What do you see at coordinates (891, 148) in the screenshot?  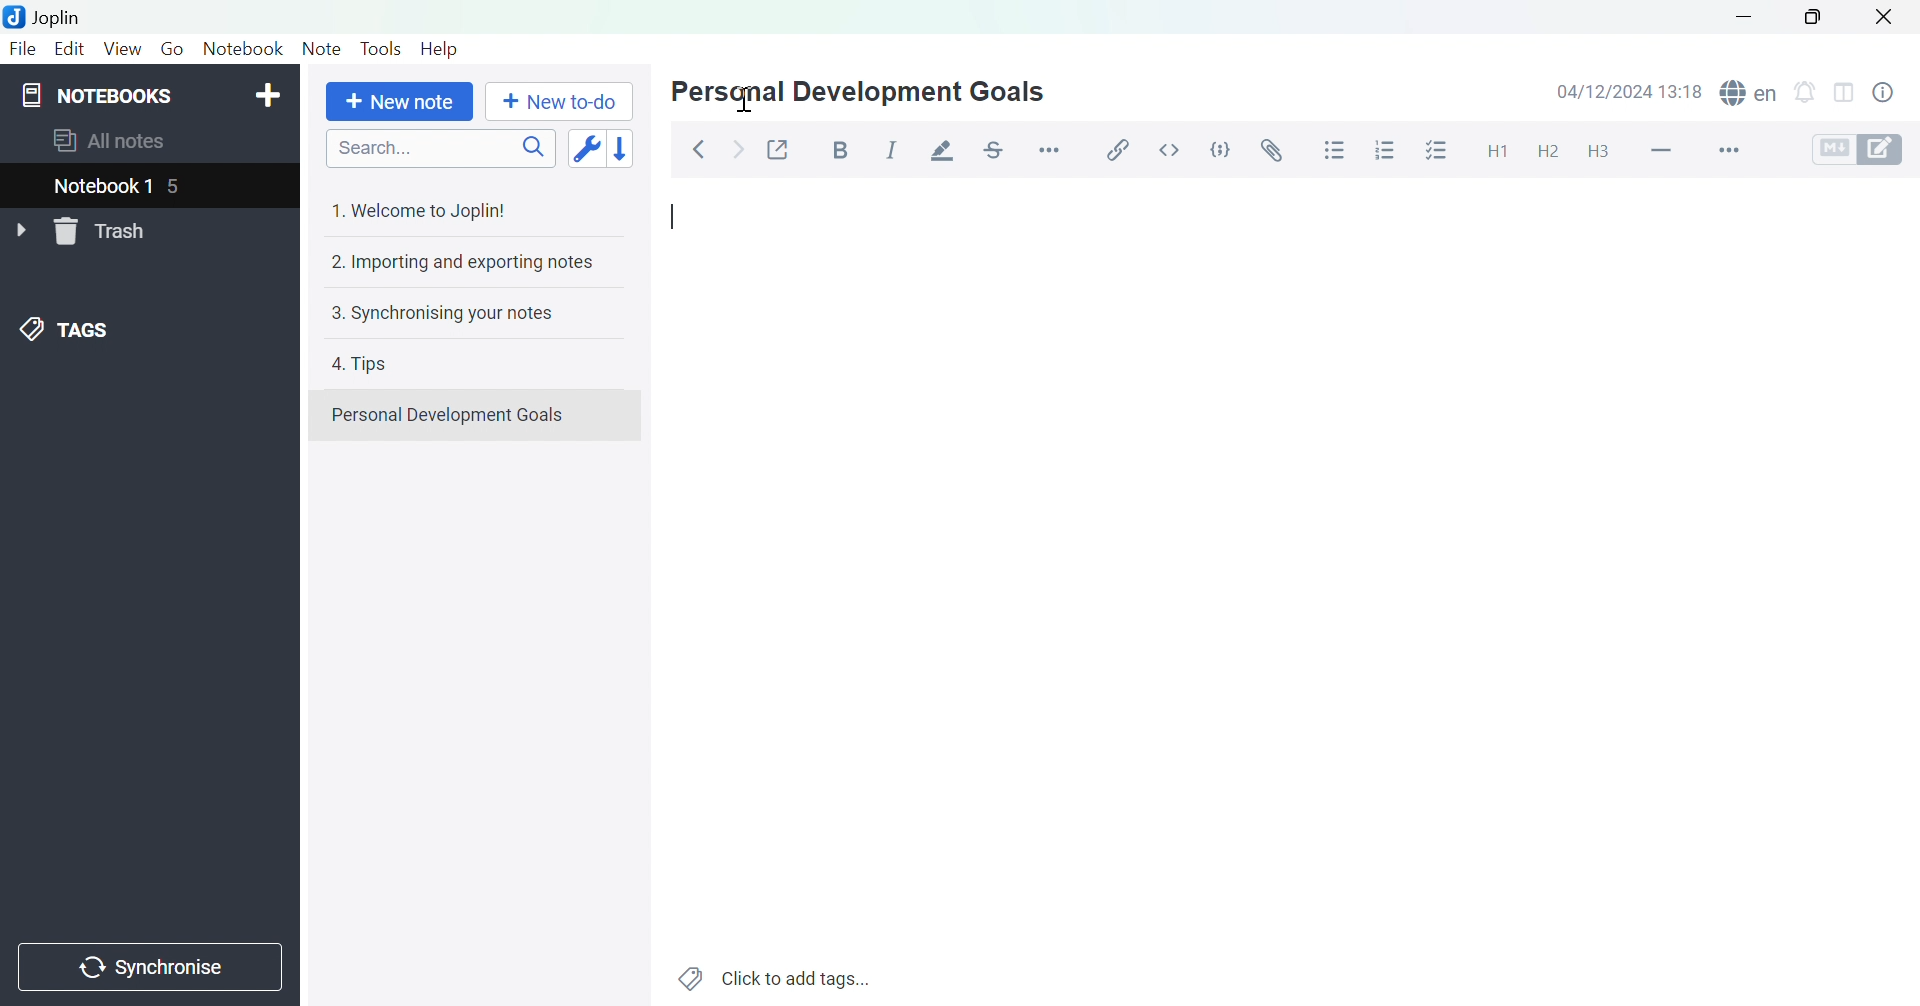 I see `Italic` at bounding box center [891, 148].